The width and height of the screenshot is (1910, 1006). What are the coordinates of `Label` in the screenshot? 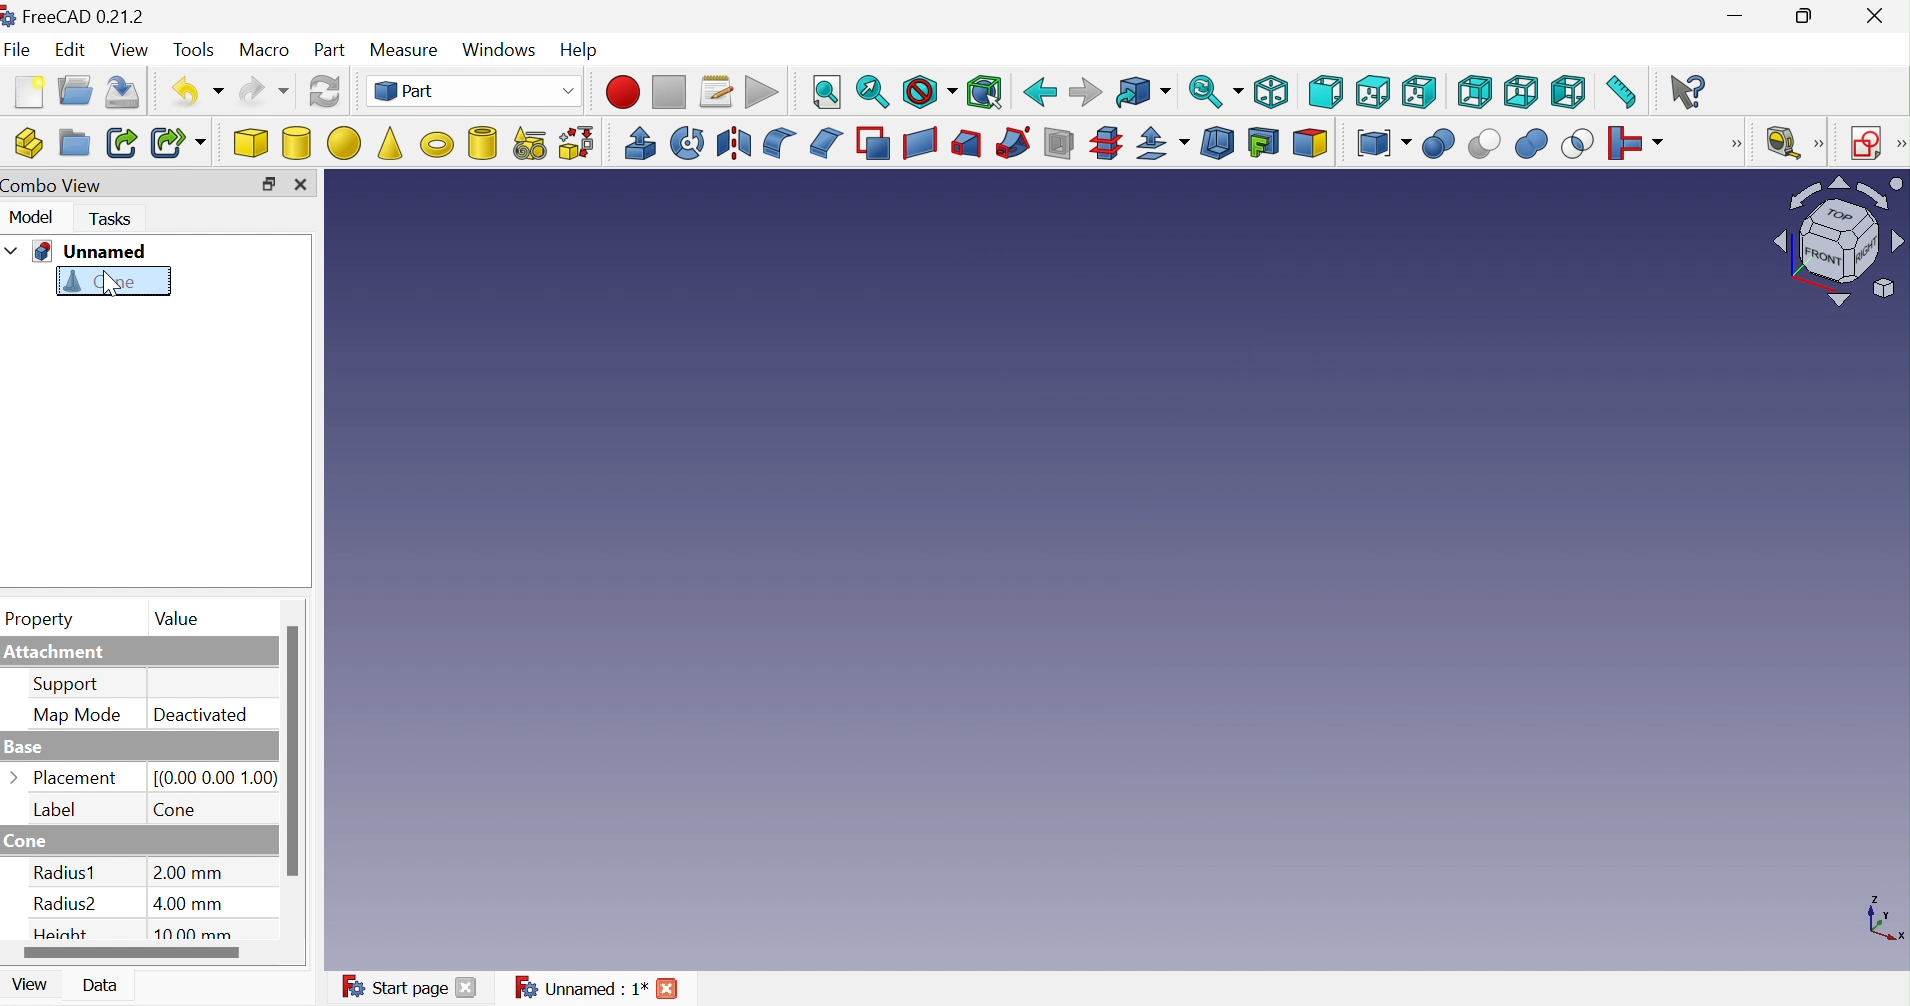 It's located at (53, 808).